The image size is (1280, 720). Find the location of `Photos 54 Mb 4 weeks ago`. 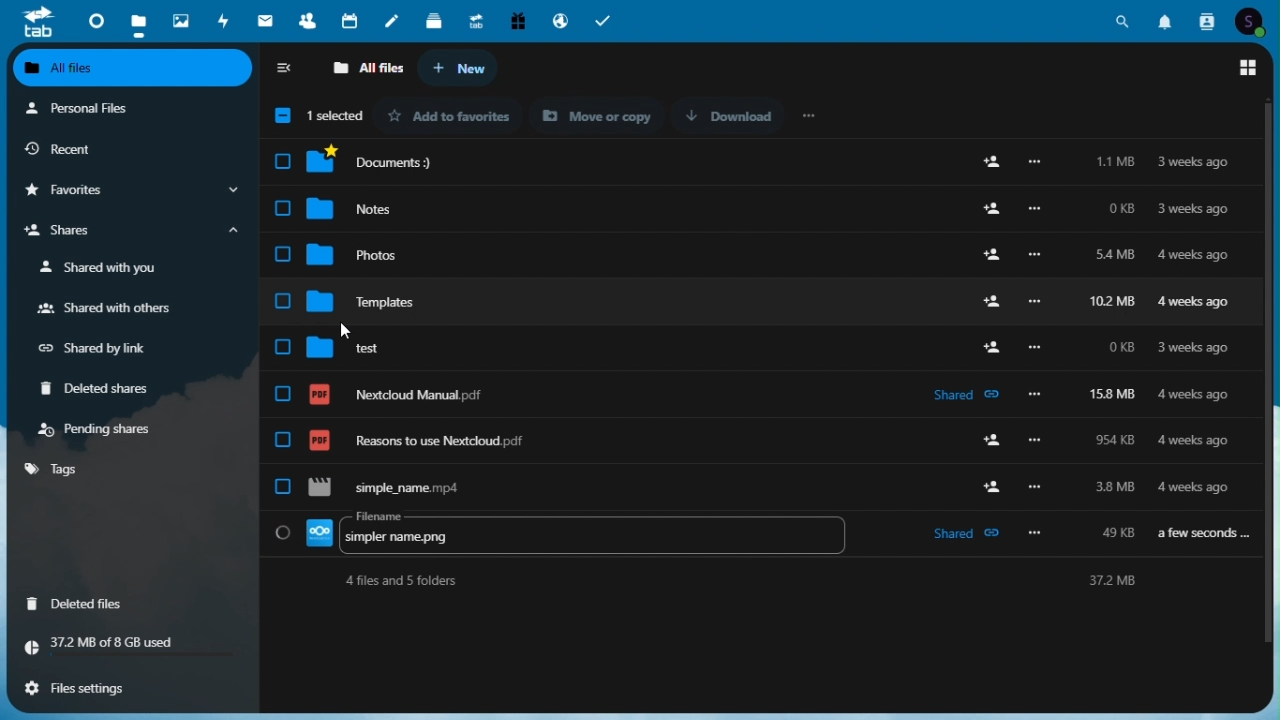

Photos 54 Mb 4 weeks ago is located at coordinates (759, 249).